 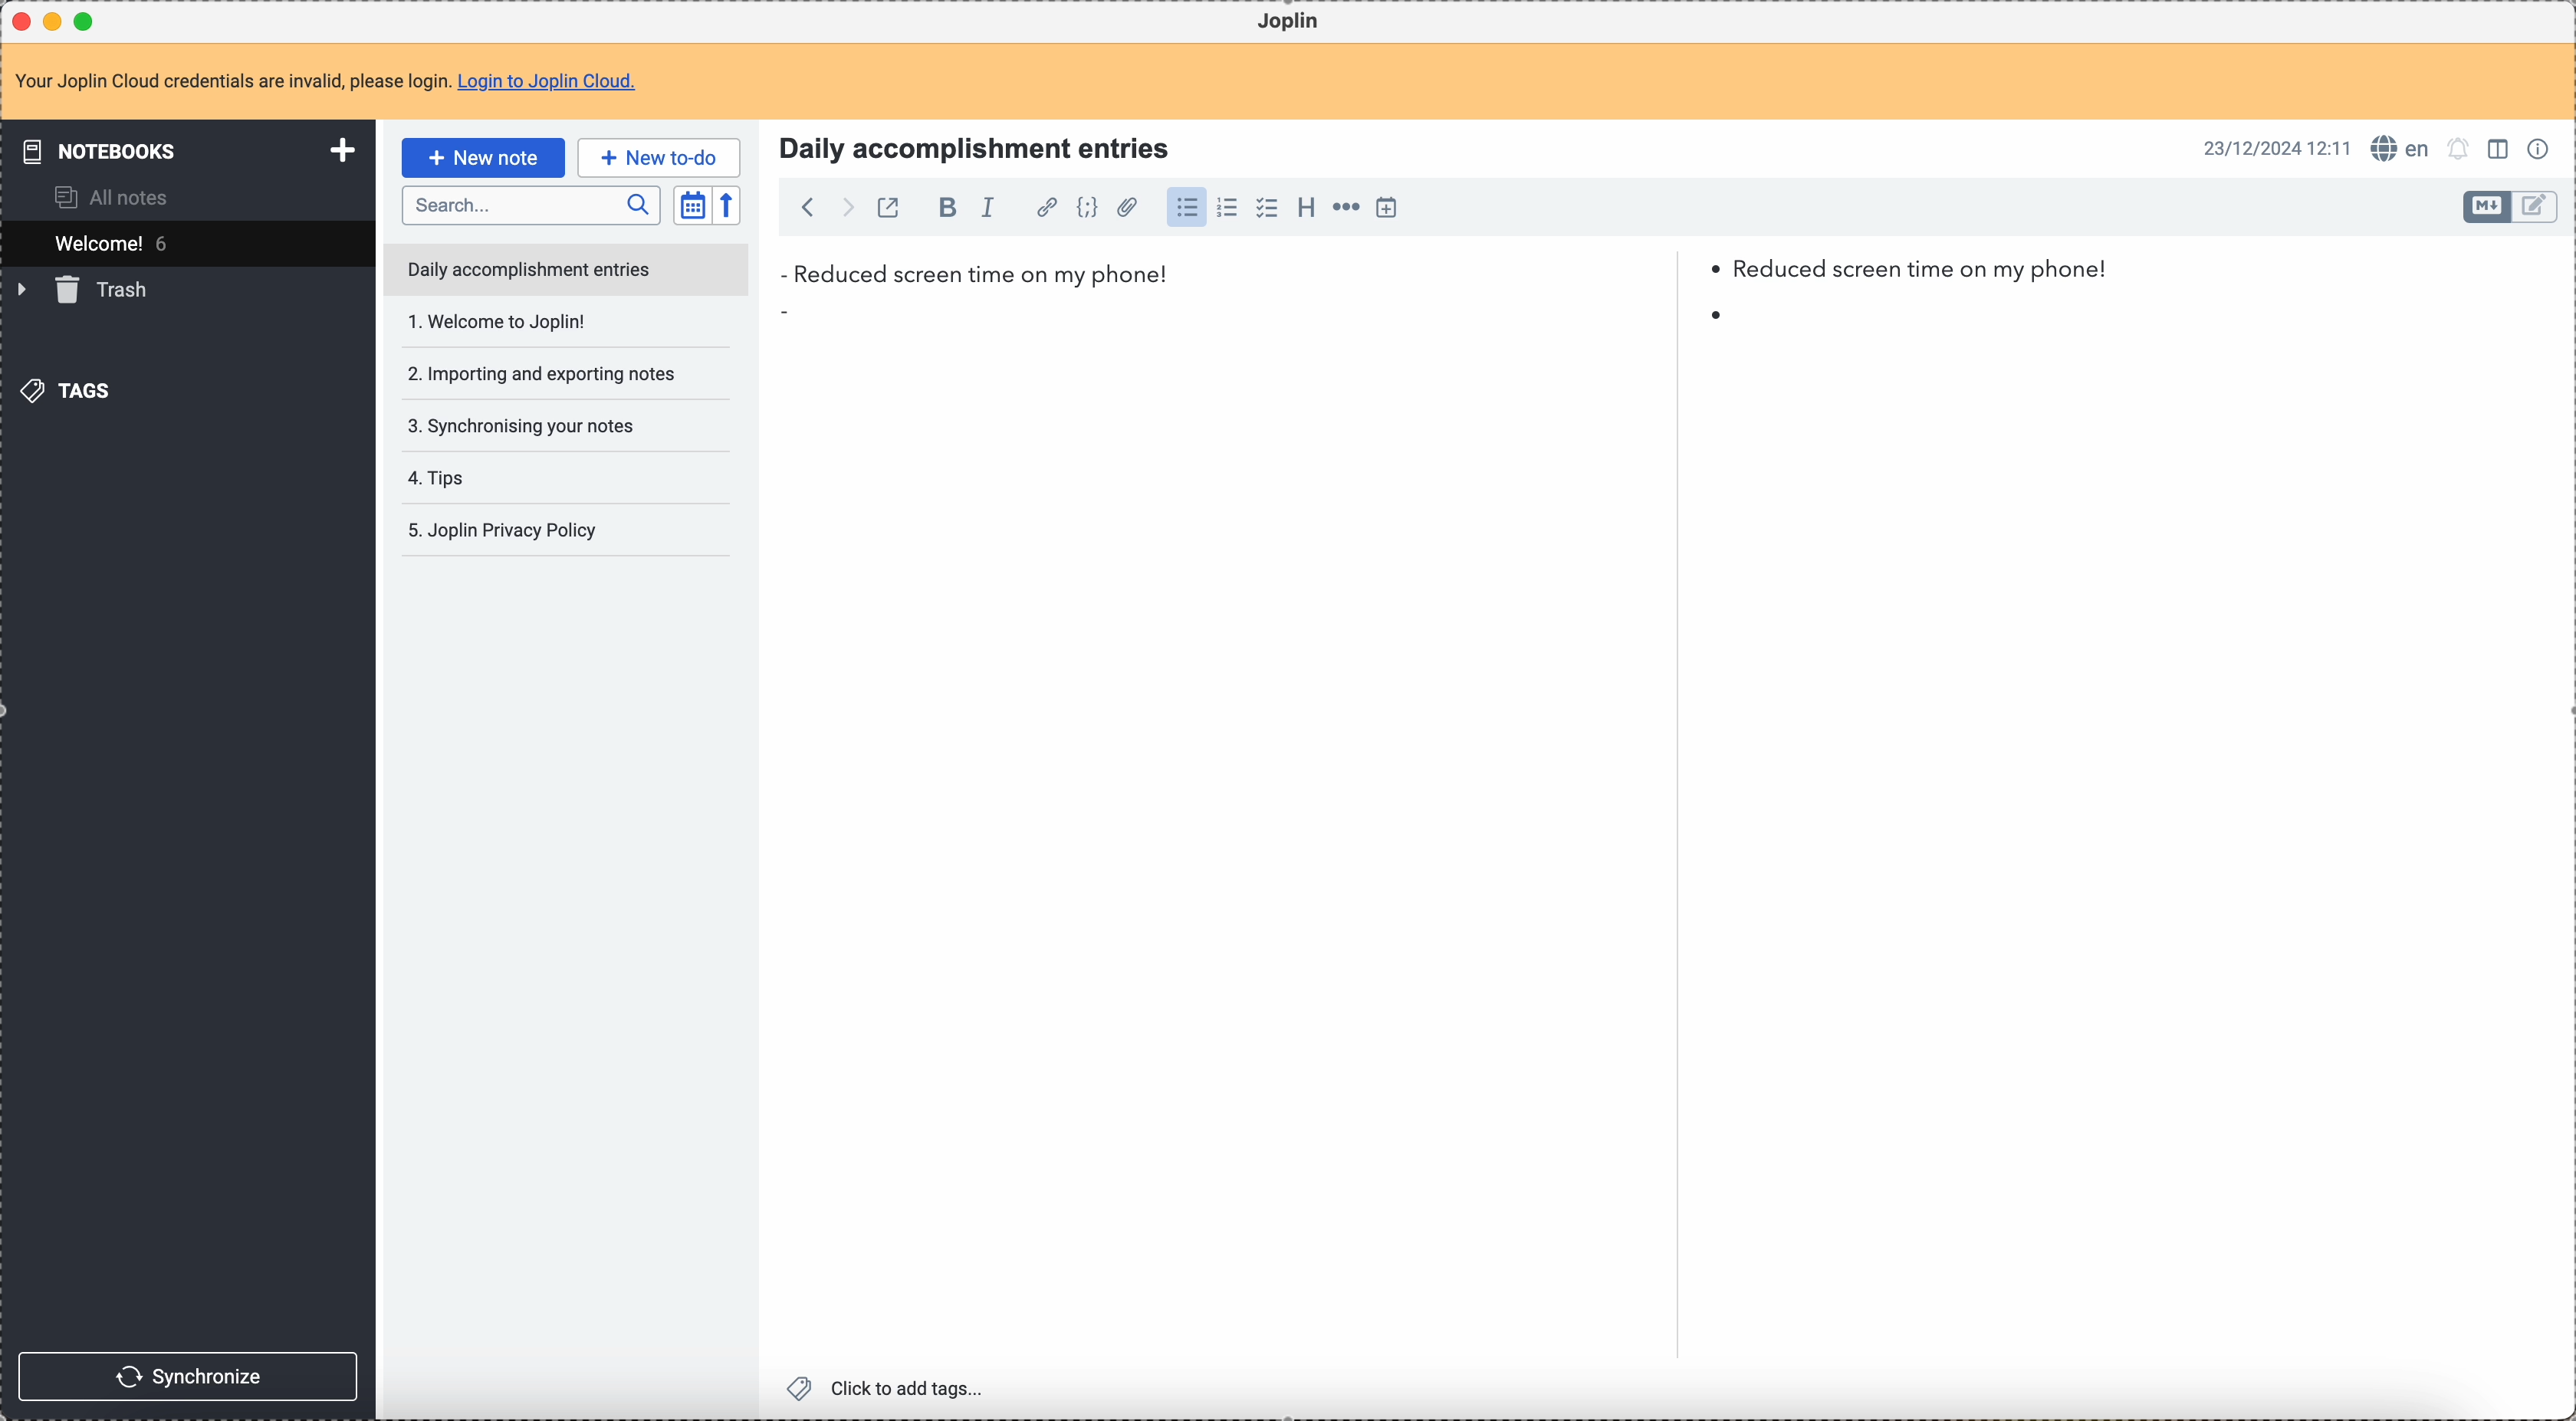 What do you see at coordinates (1047, 209) in the screenshot?
I see `hyperlink` at bounding box center [1047, 209].